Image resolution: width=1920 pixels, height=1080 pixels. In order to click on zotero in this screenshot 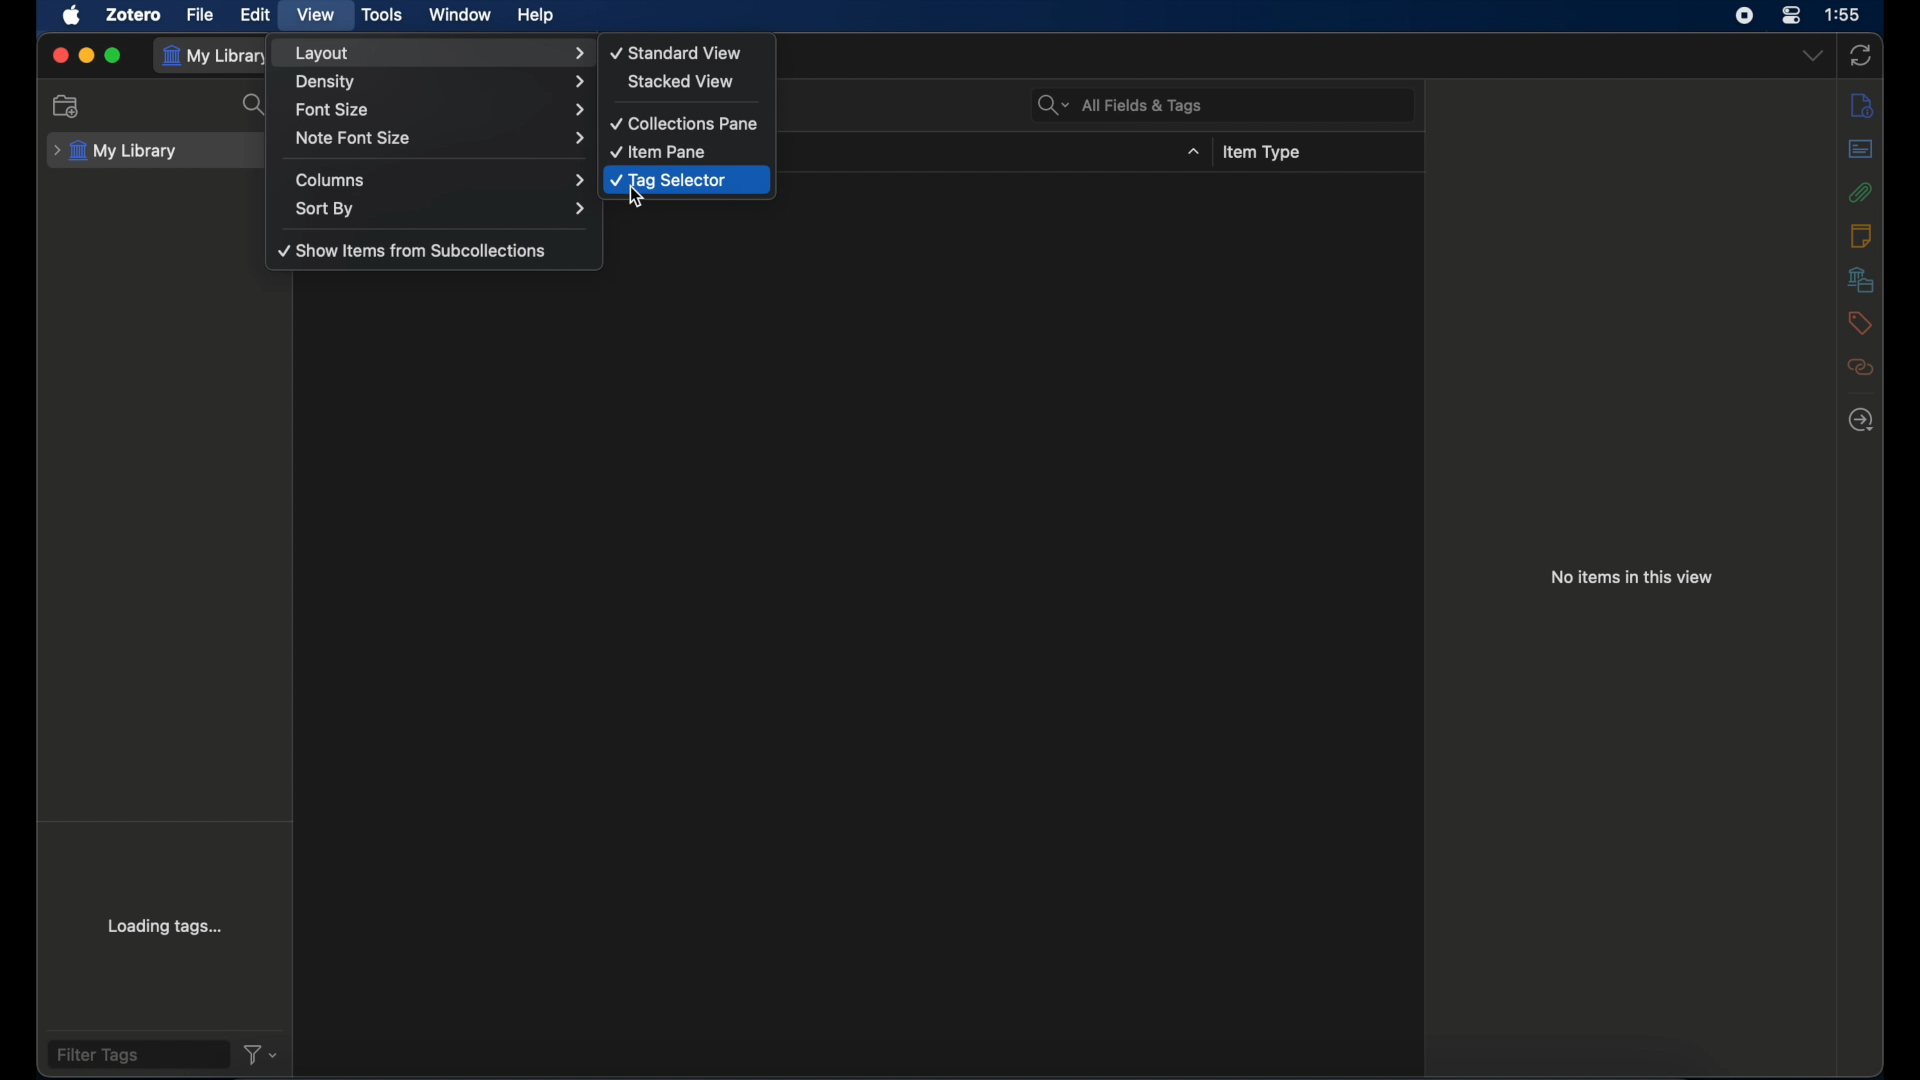, I will do `click(132, 14)`.